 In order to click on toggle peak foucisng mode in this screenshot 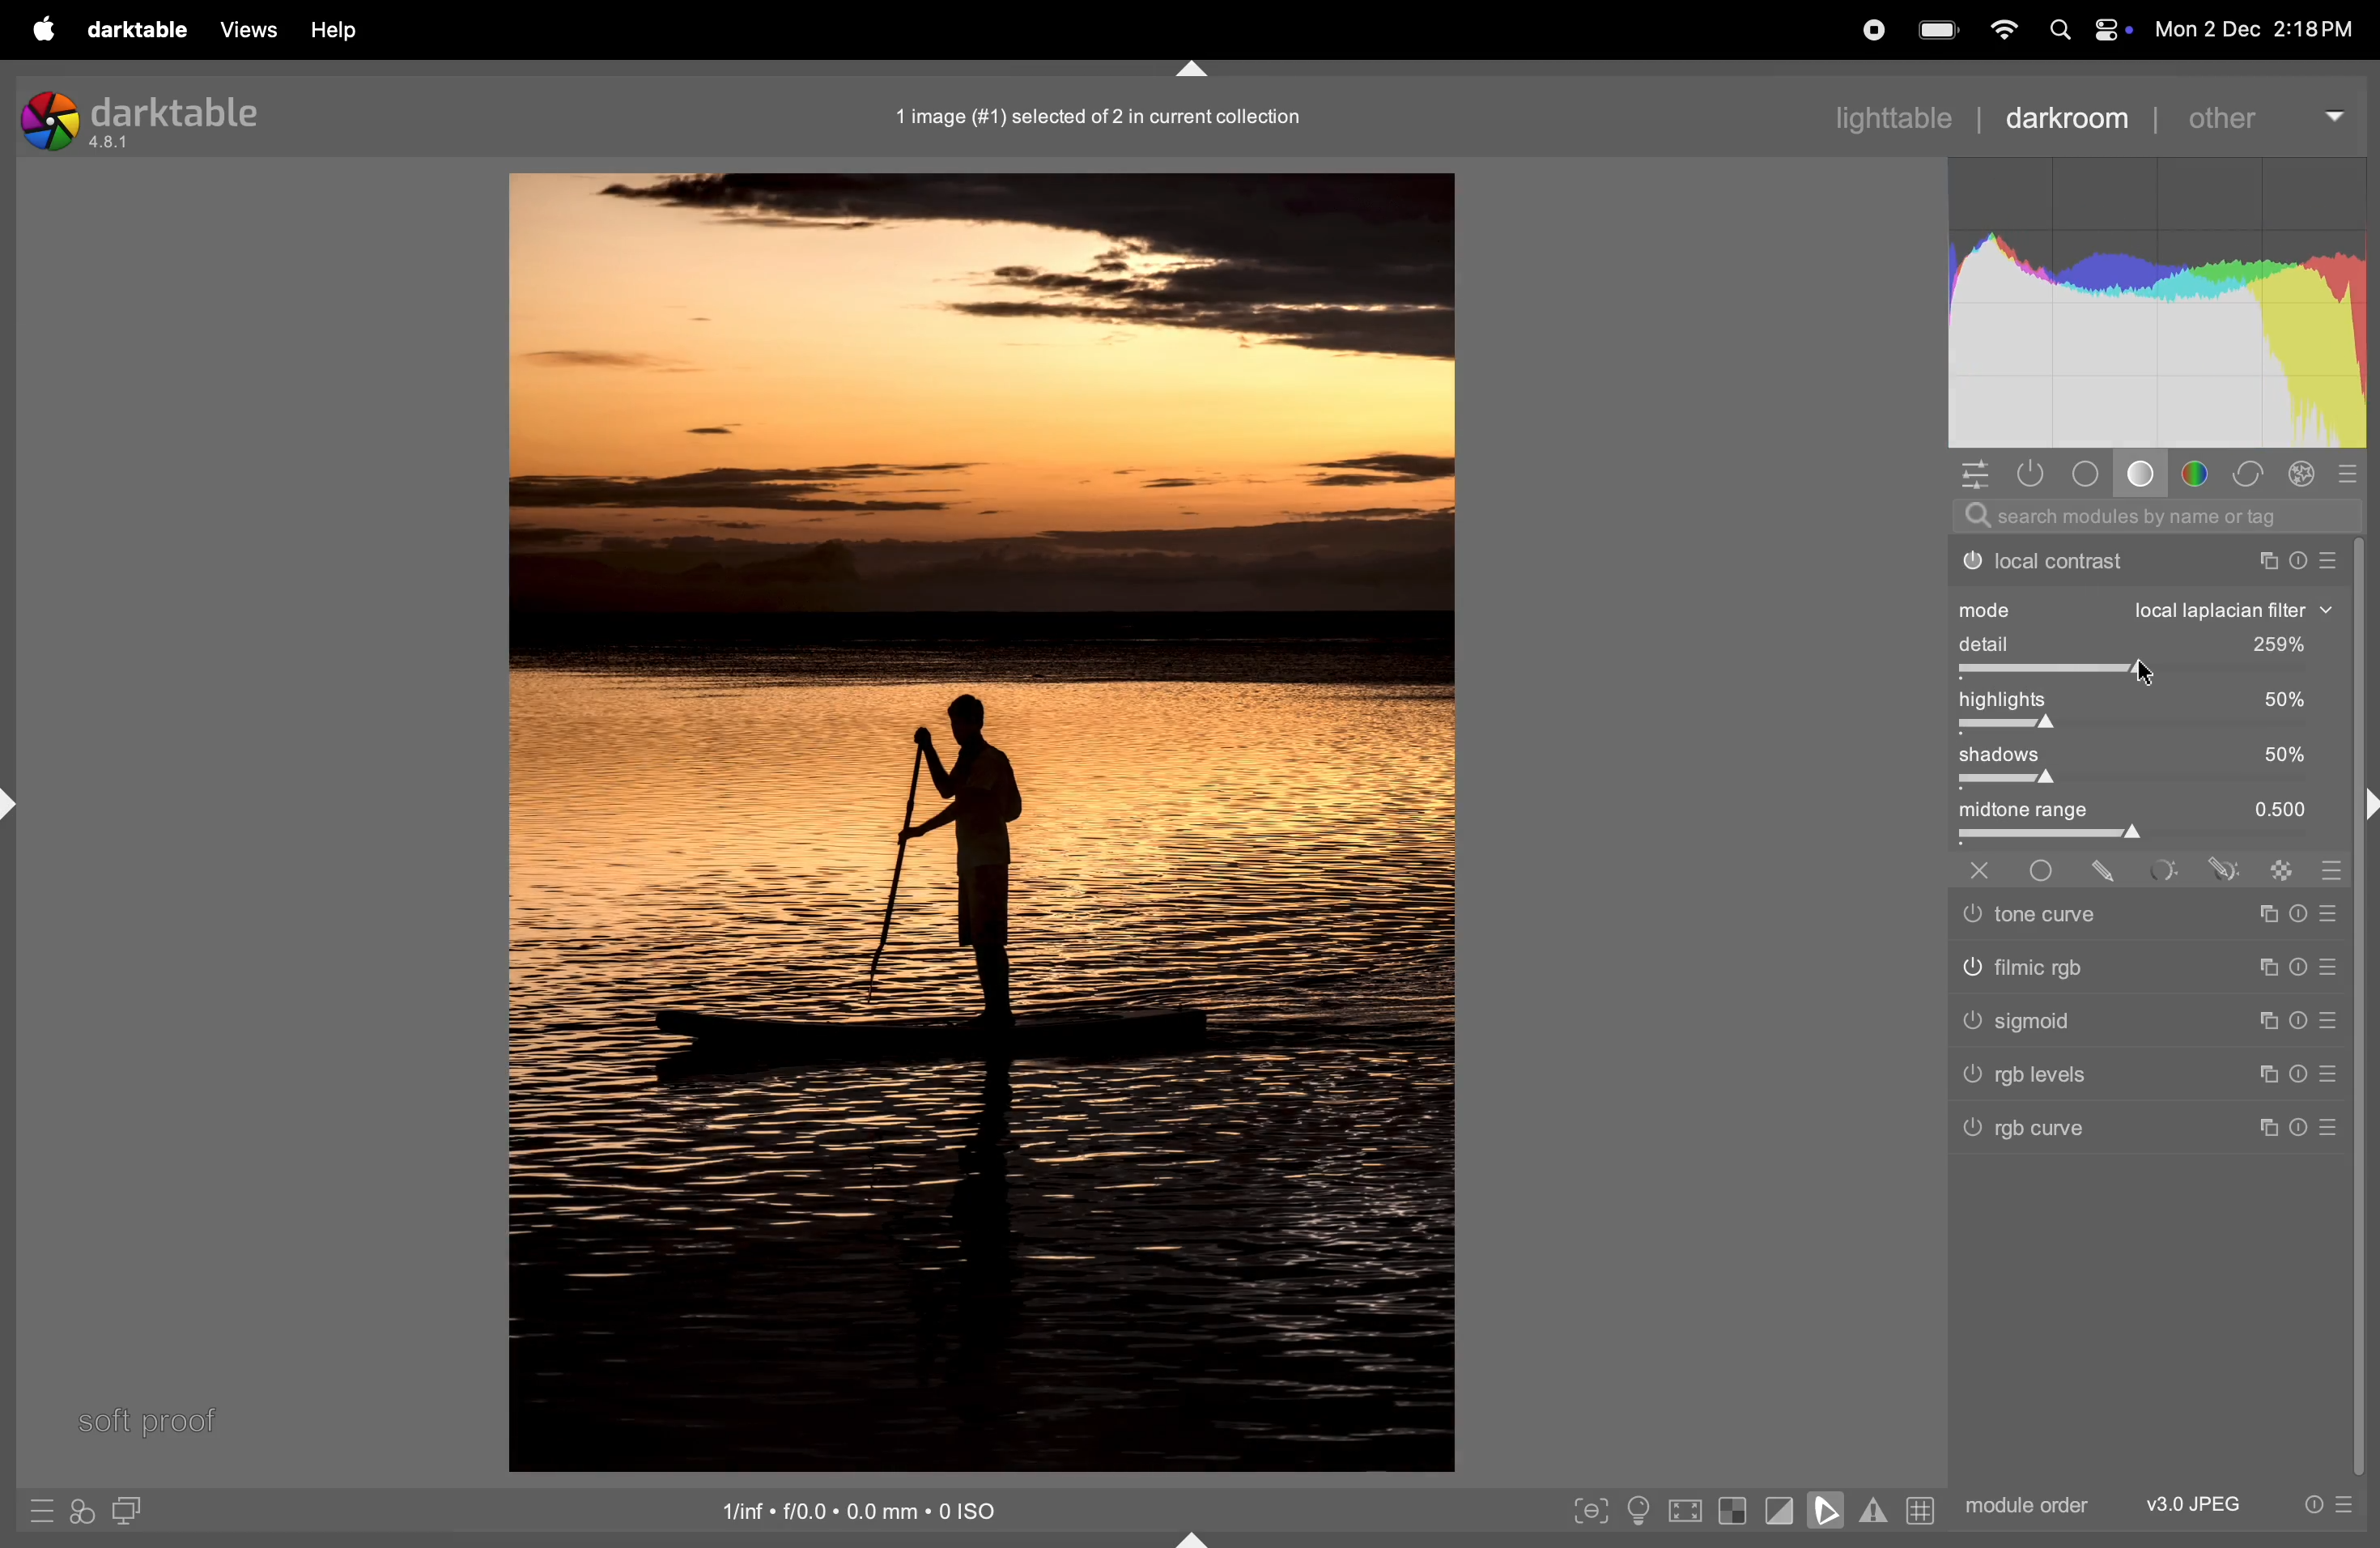, I will do `click(1589, 1509)`.